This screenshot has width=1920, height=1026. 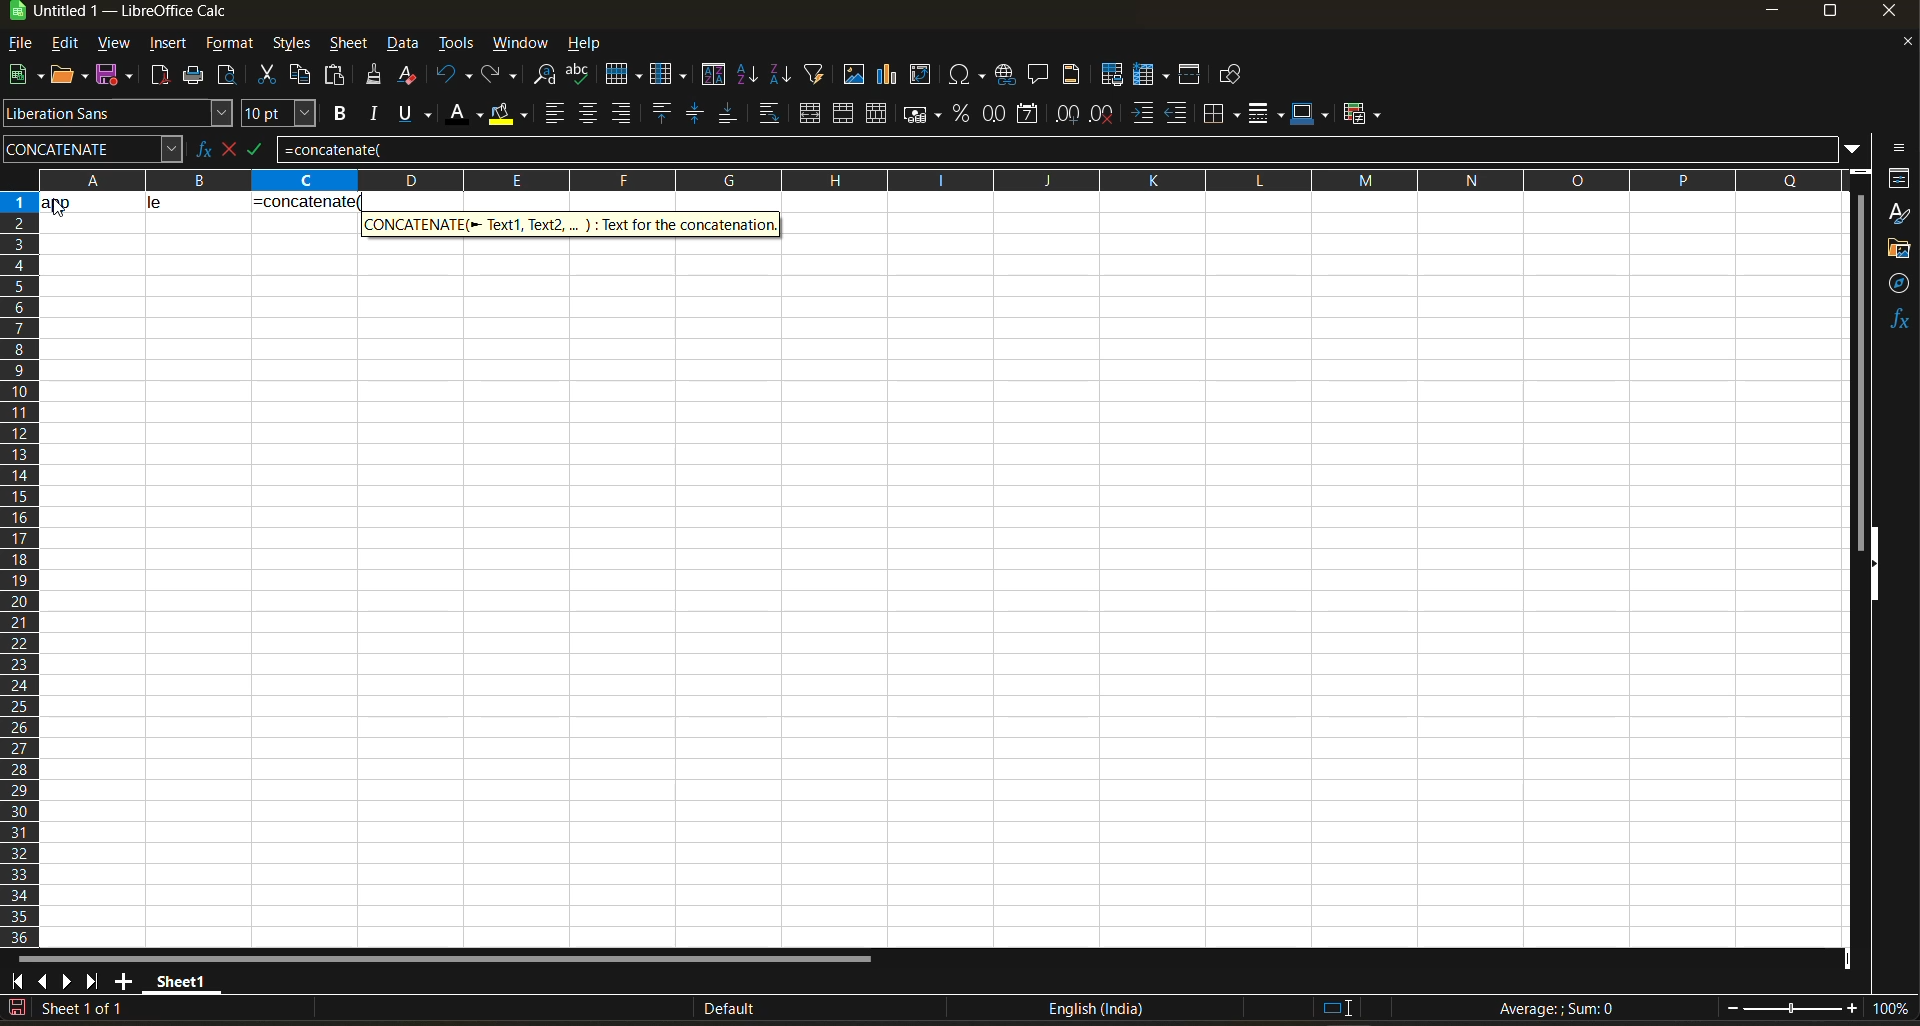 What do you see at coordinates (879, 114) in the screenshot?
I see `unmerge cells` at bounding box center [879, 114].